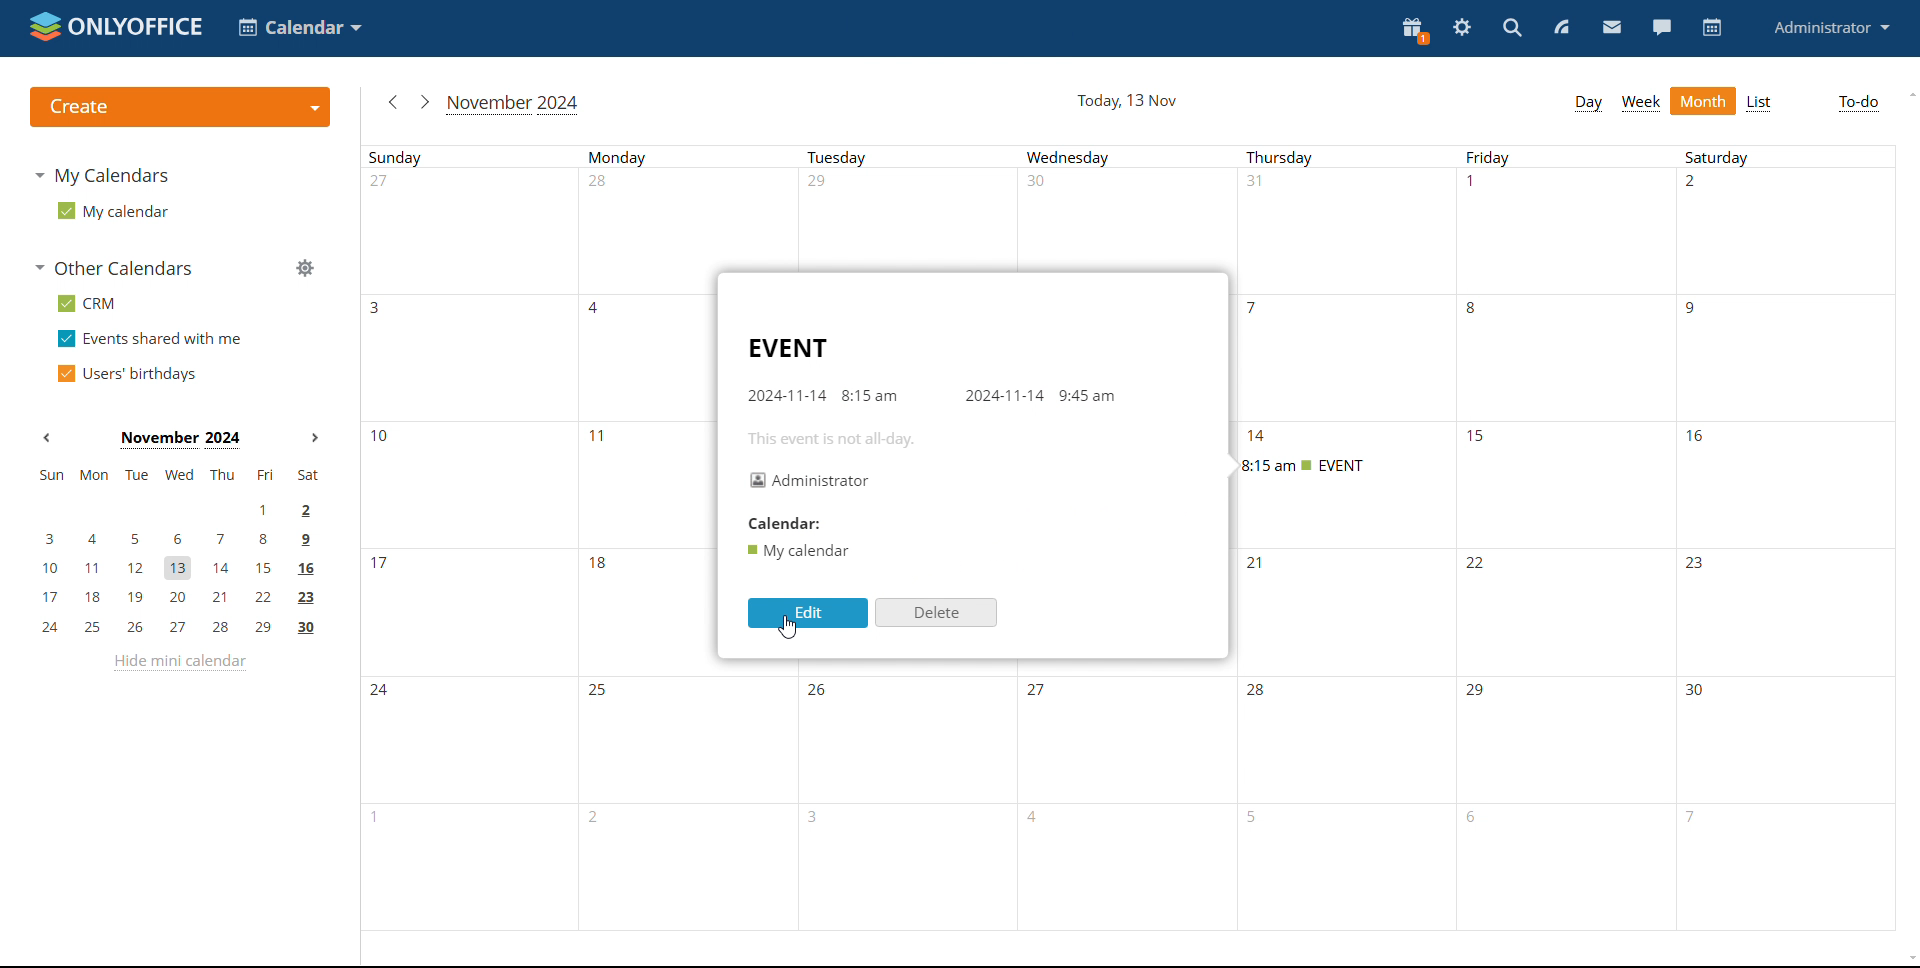  Describe the element at coordinates (390, 102) in the screenshot. I see `previous month` at that location.